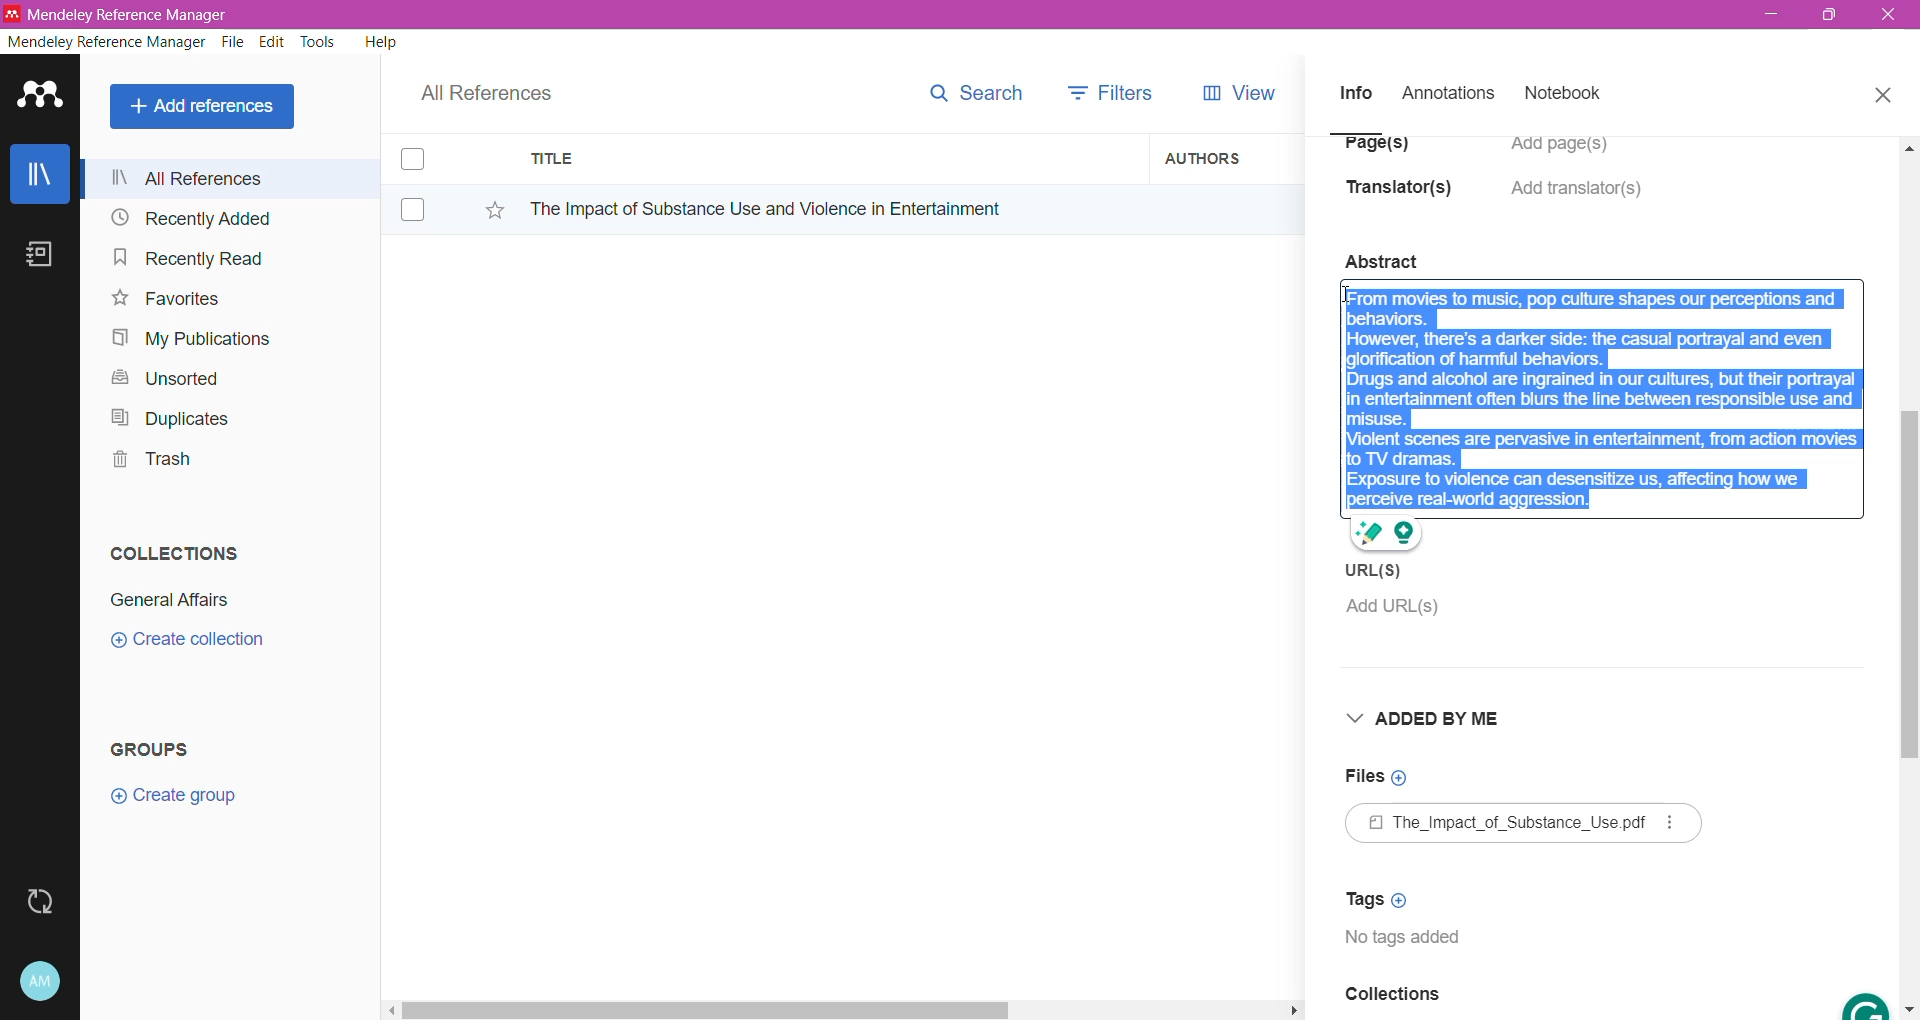 The image size is (1920, 1020). Describe the element at coordinates (829, 208) in the screenshot. I see `Reference Title` at that location.